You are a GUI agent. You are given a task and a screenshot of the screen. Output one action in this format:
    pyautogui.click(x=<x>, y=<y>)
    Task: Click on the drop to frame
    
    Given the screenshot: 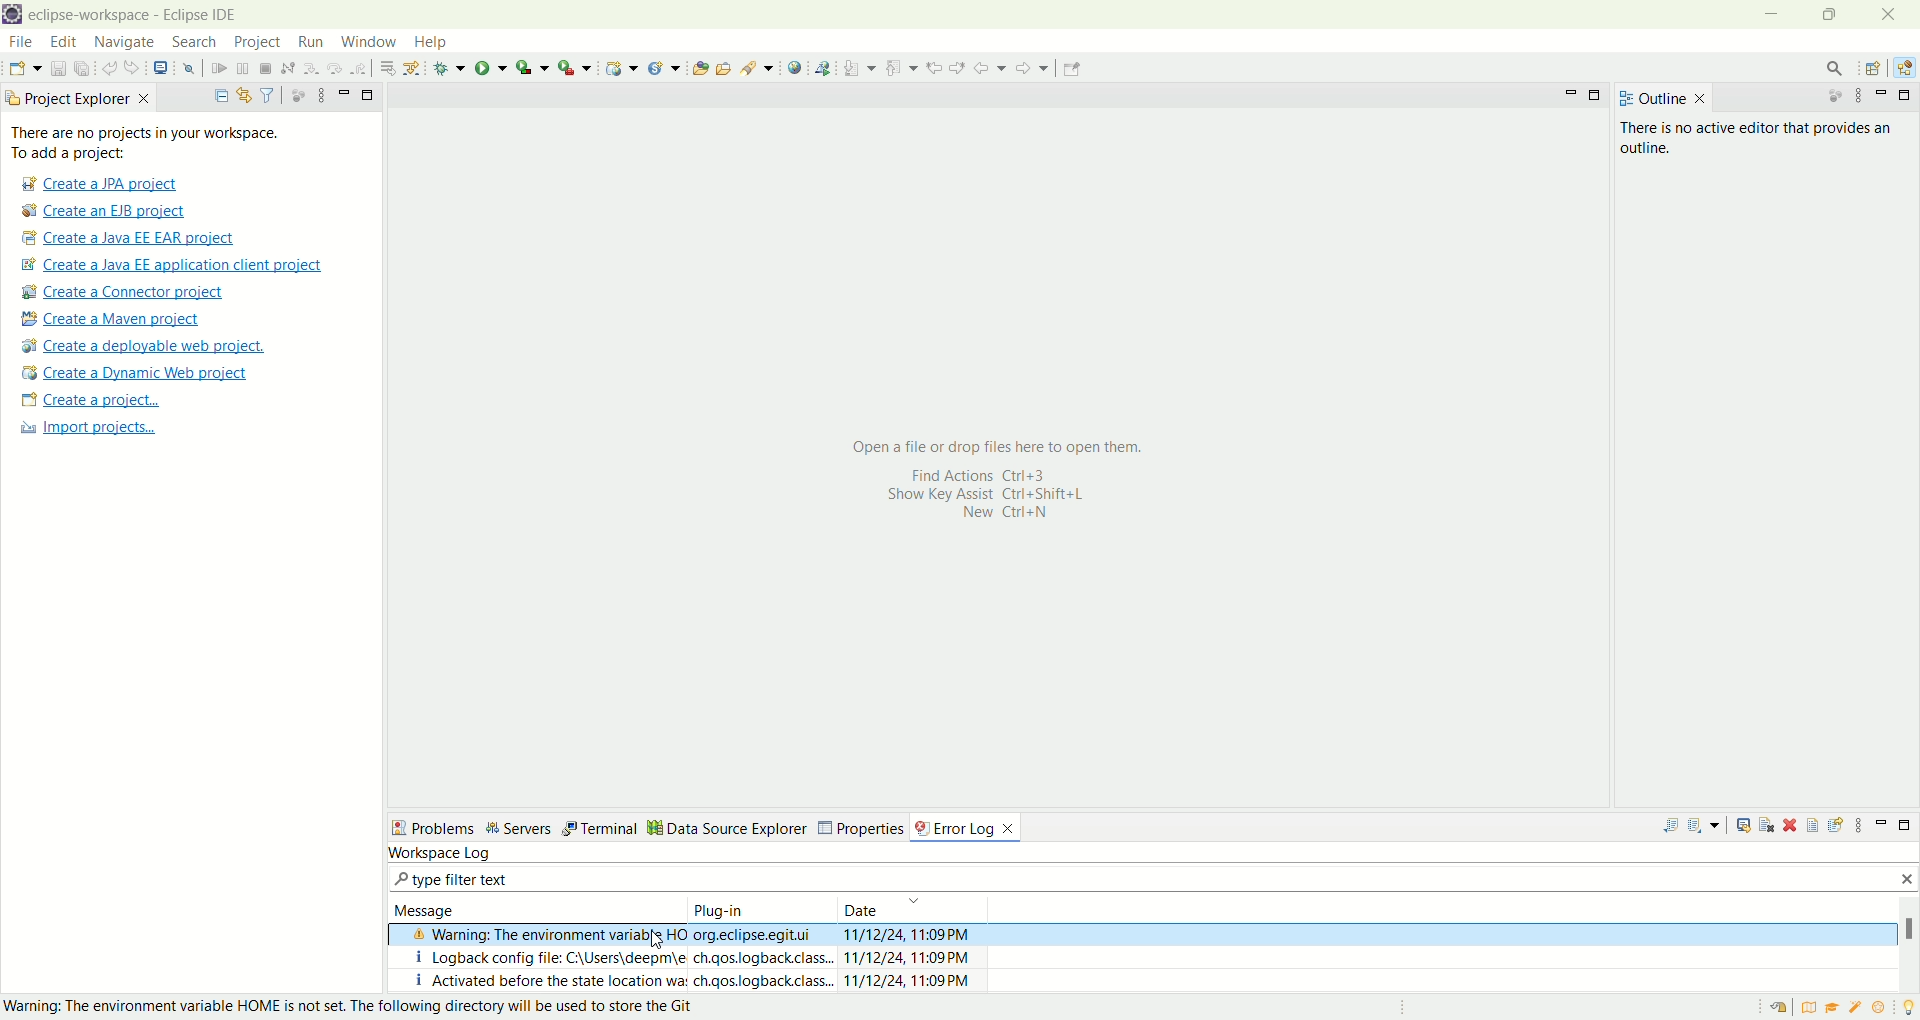 What is the action you would take?
    pyautogui.click(x=383, y=68)
    